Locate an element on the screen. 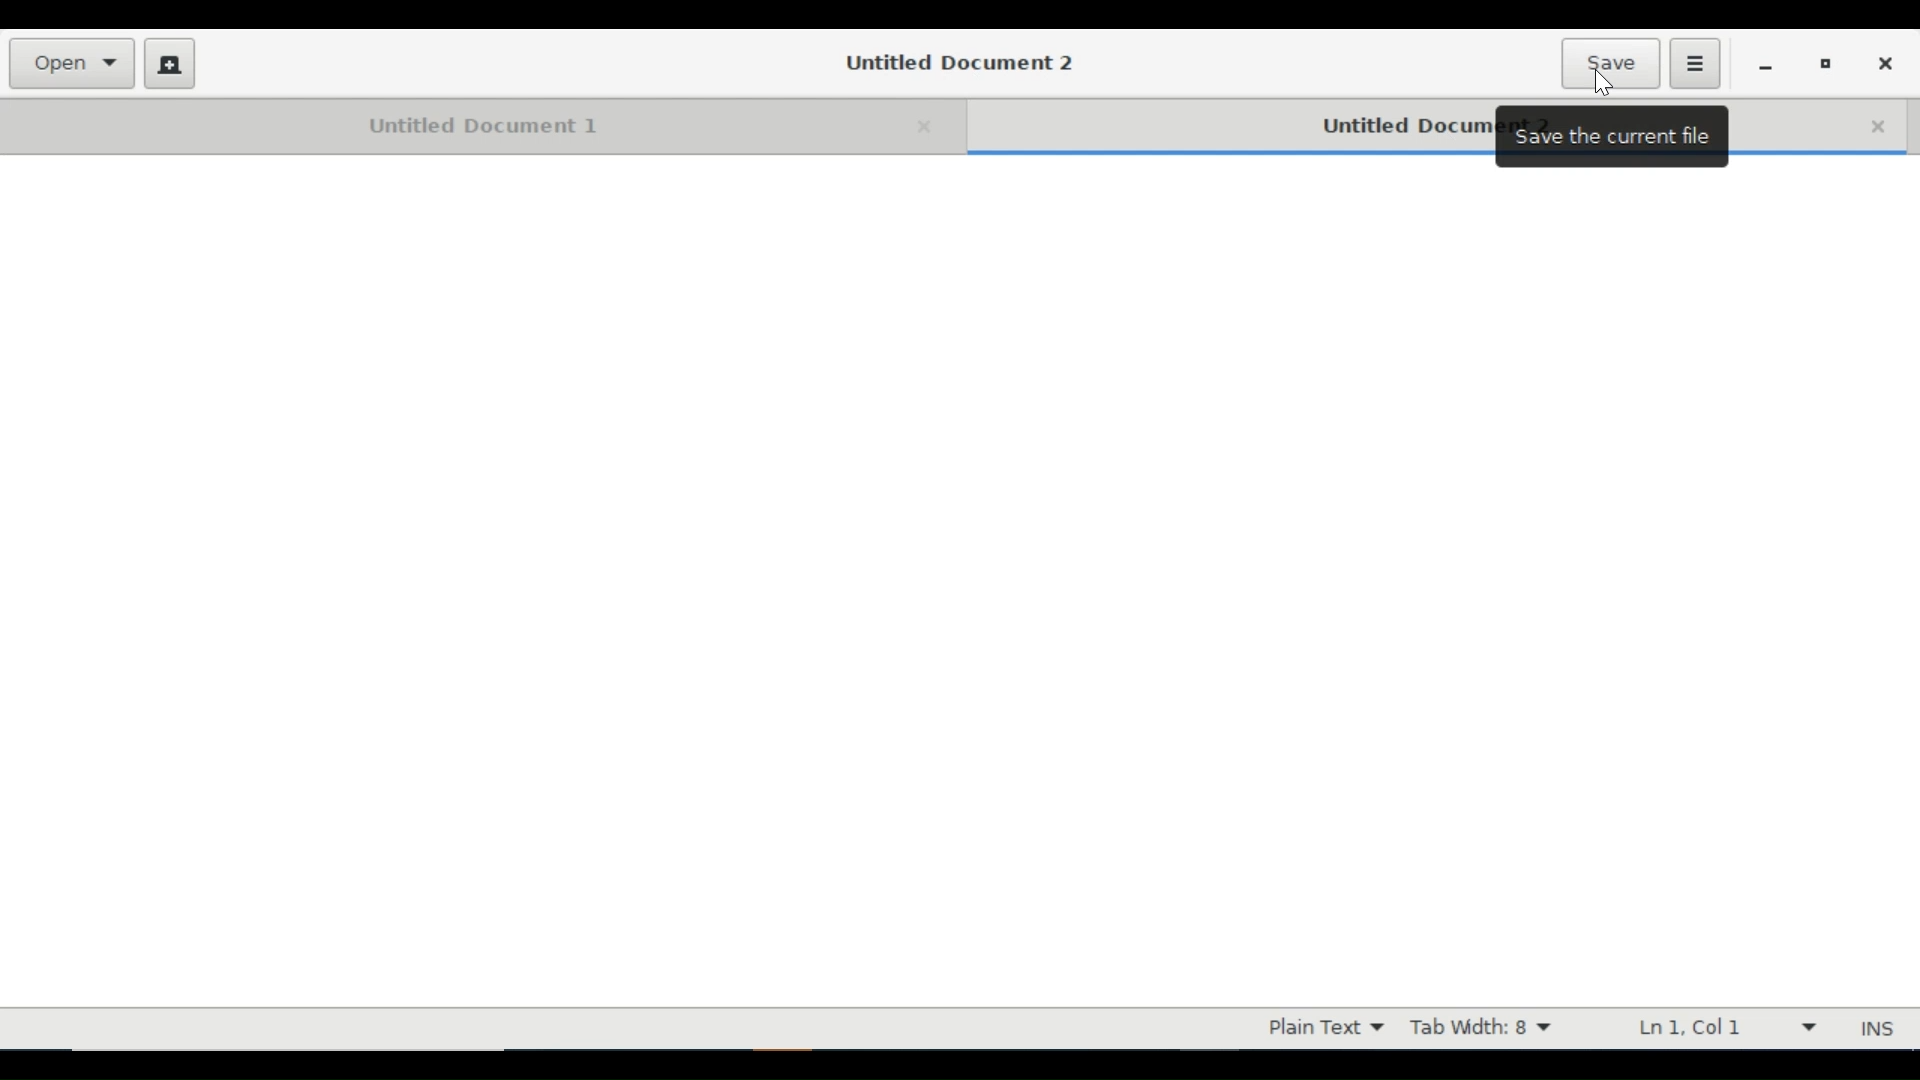 Image resolution: width=1920 pixels, height=1080 pixels. Untitled Document 2 is located at coordinates (964, 62).